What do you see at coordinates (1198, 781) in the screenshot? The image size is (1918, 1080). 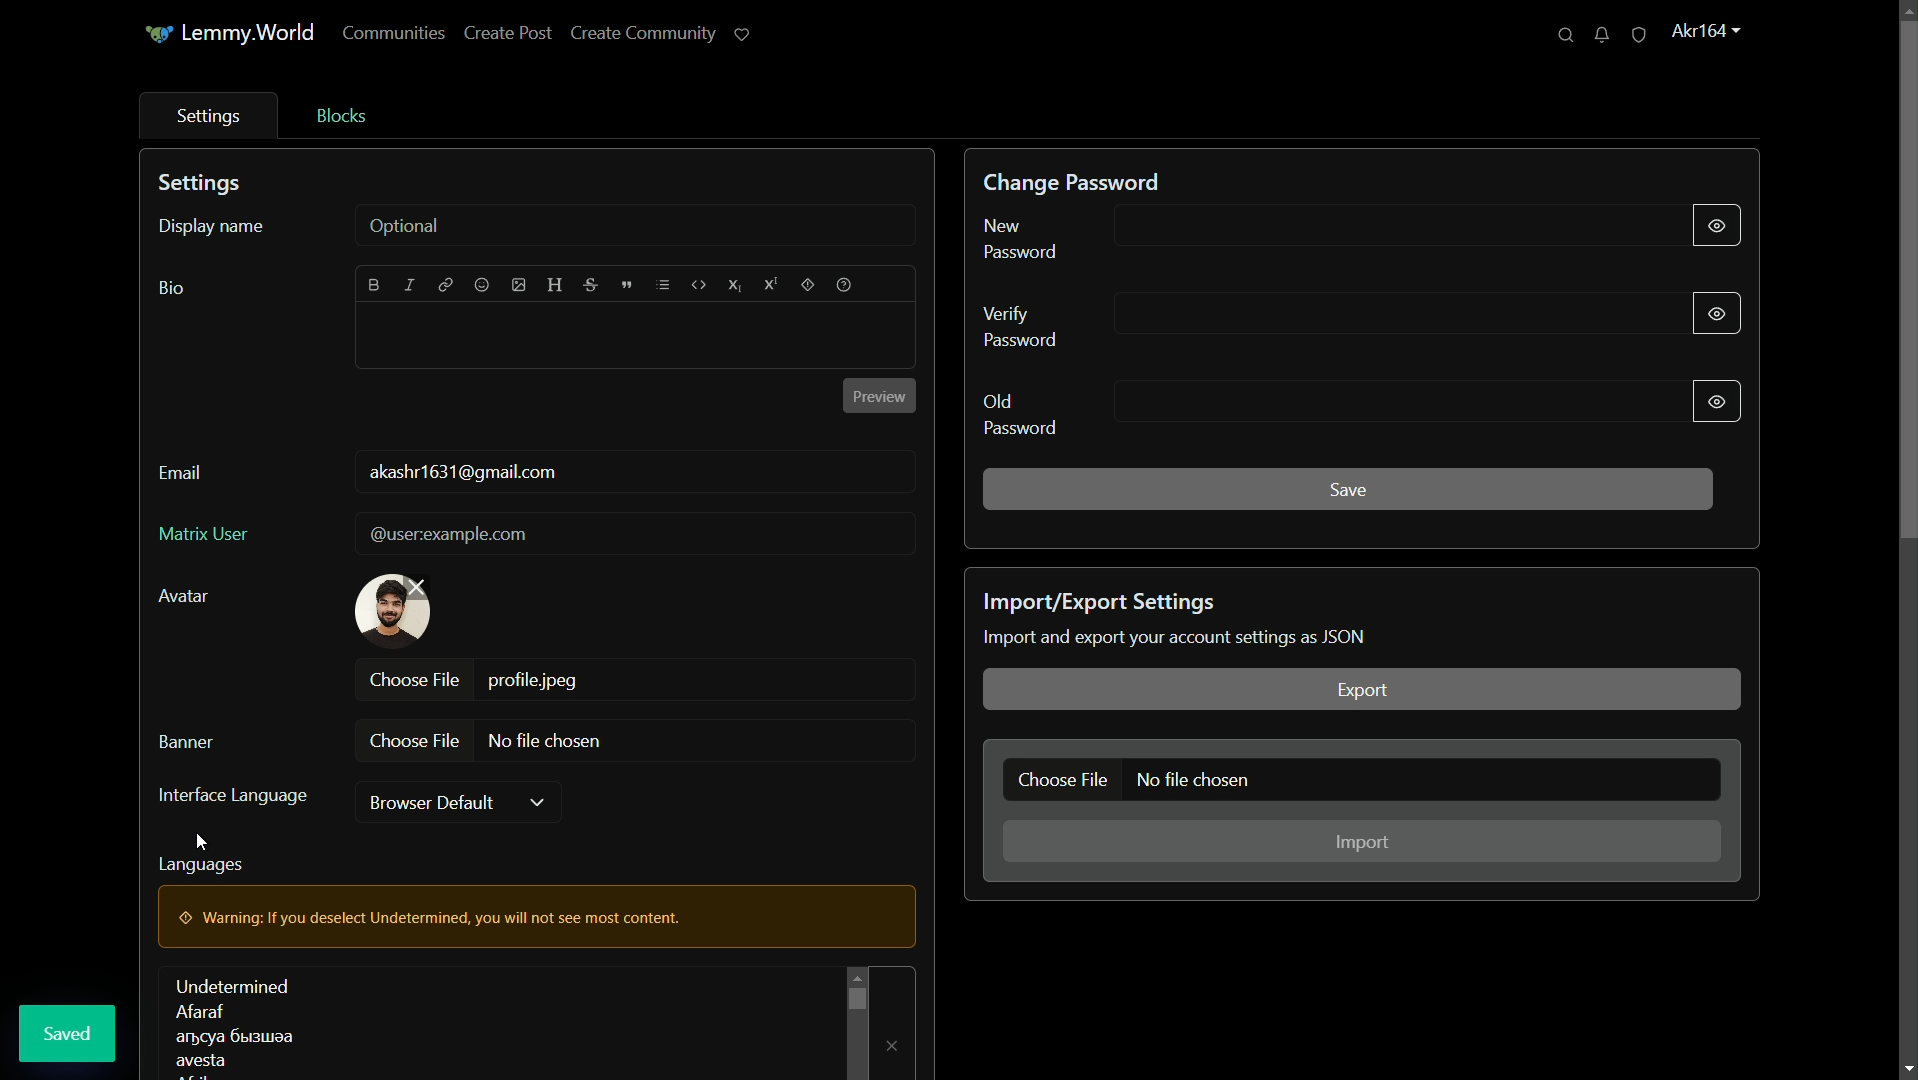 I see `no file chosen` at bounding box center [1198, 781].